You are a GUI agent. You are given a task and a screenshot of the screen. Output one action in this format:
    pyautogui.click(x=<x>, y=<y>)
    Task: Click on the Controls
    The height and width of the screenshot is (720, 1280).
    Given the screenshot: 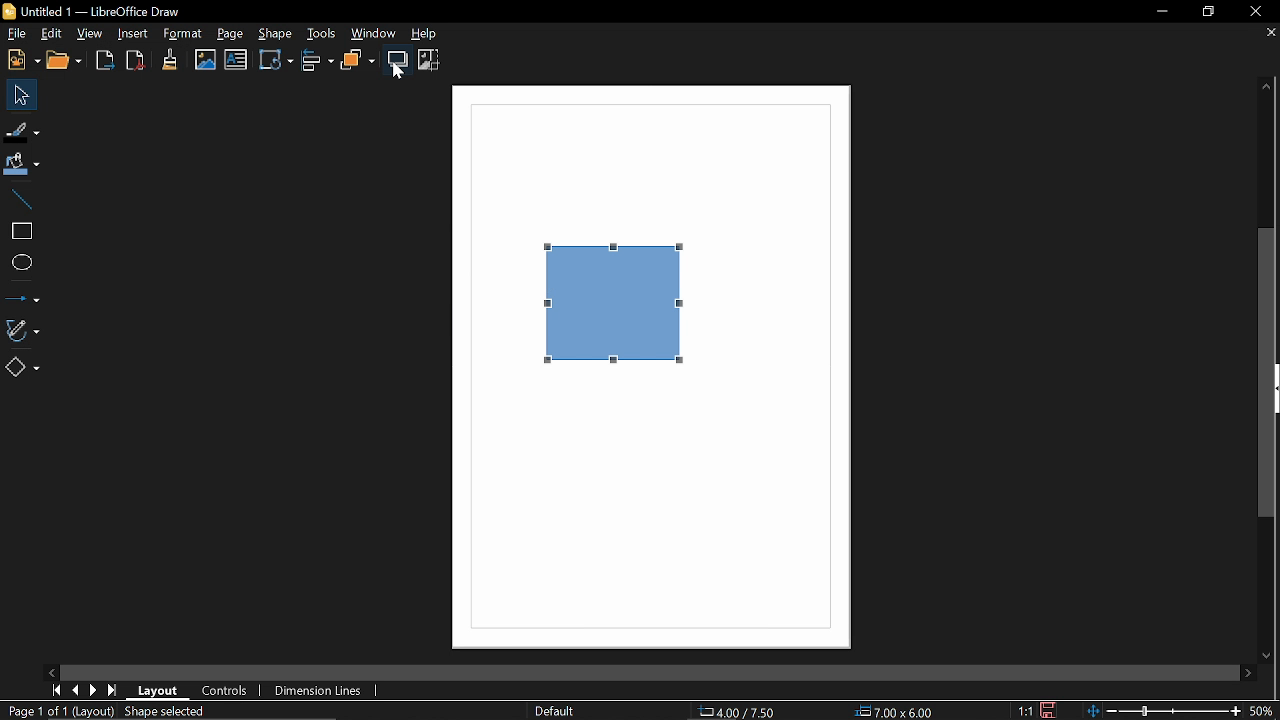 What is the action you would take?
    pyautogui.click(x=227, y=691)
    